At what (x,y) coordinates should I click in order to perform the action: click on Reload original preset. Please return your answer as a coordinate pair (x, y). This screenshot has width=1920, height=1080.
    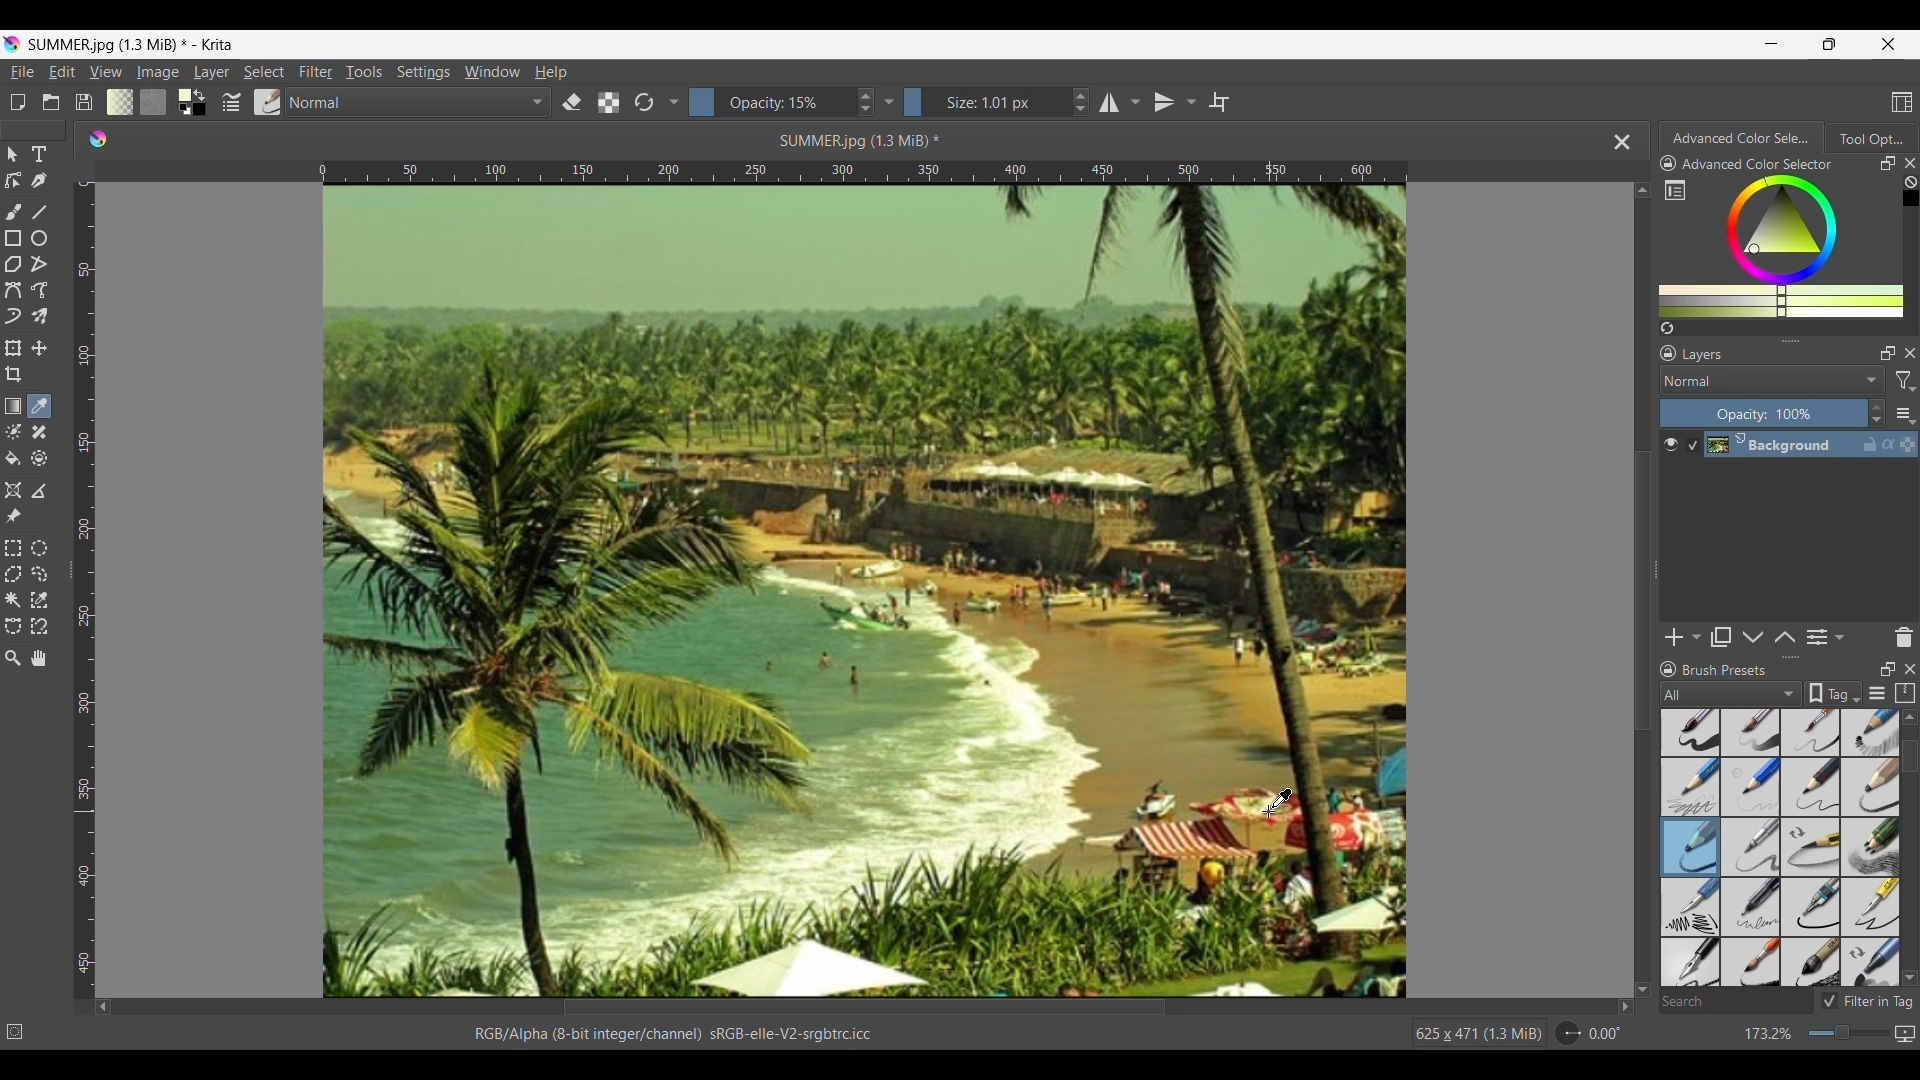
    Looking at the image, I should click on (644, 102).